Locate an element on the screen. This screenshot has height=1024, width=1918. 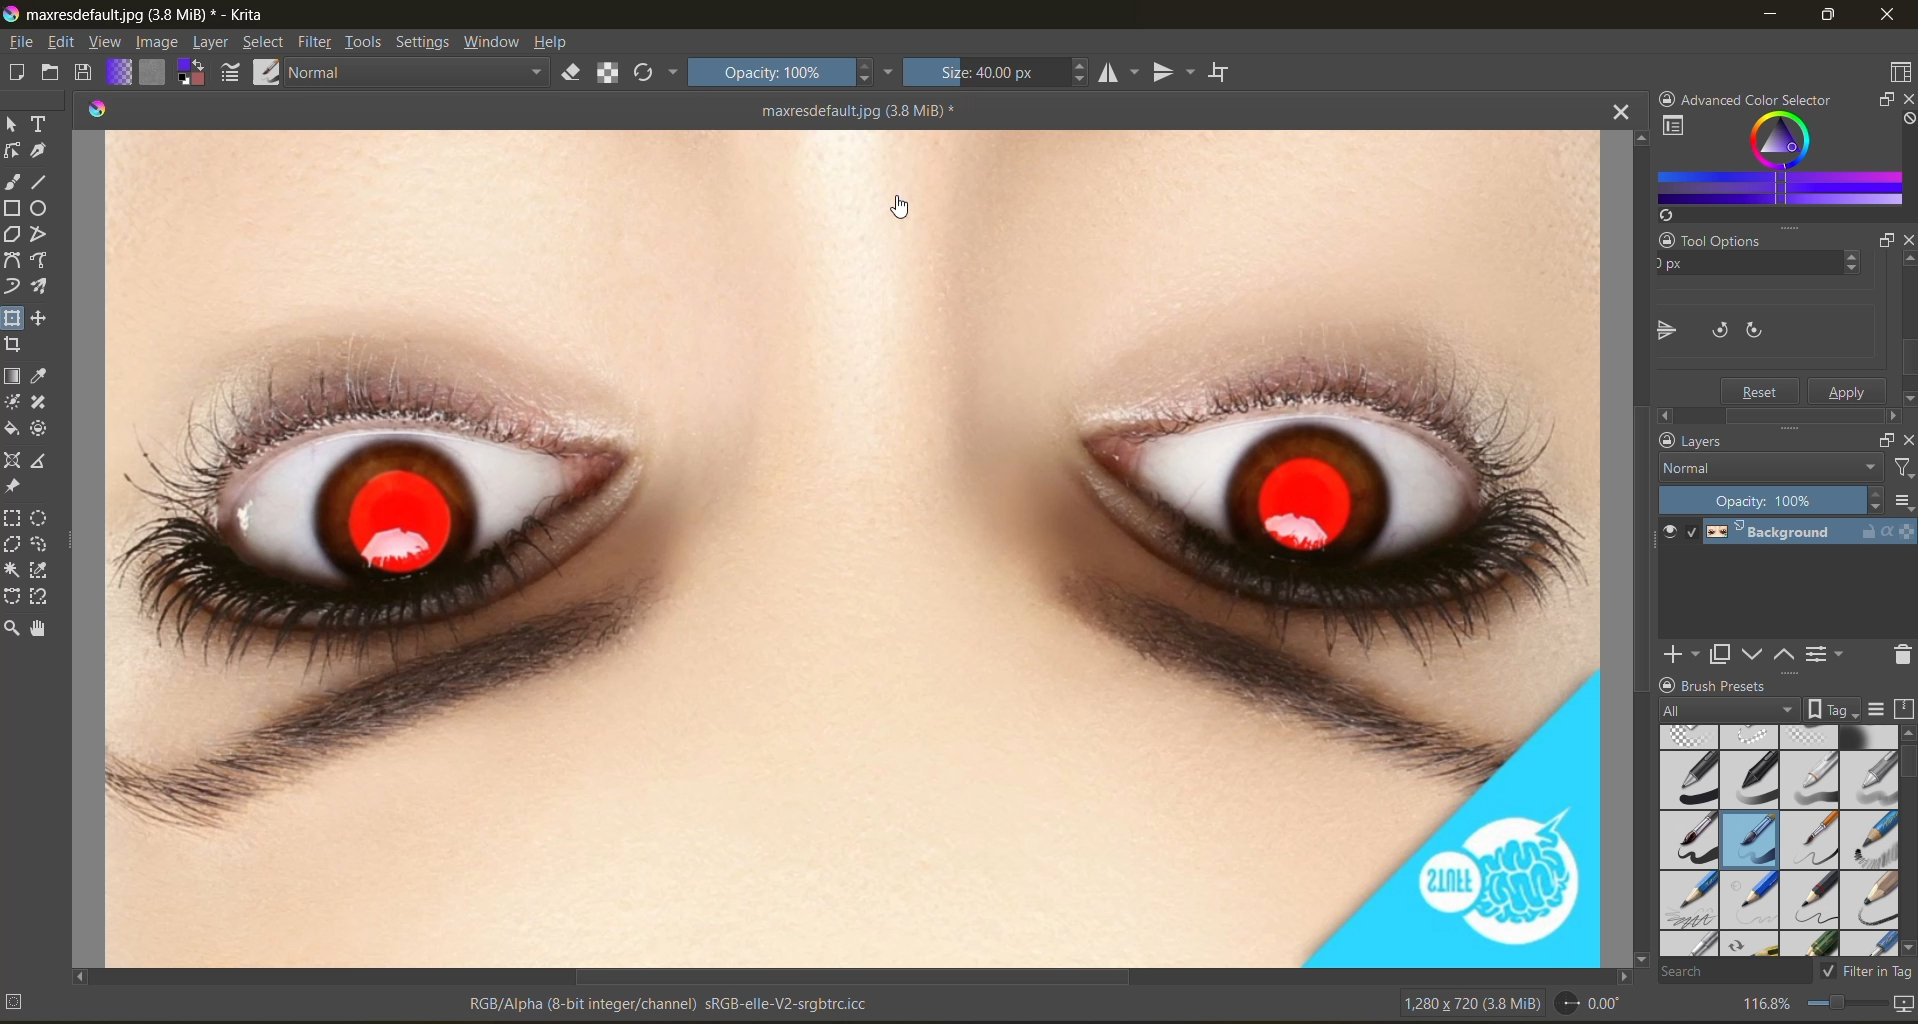
search is located at coordinates (1732, 973).